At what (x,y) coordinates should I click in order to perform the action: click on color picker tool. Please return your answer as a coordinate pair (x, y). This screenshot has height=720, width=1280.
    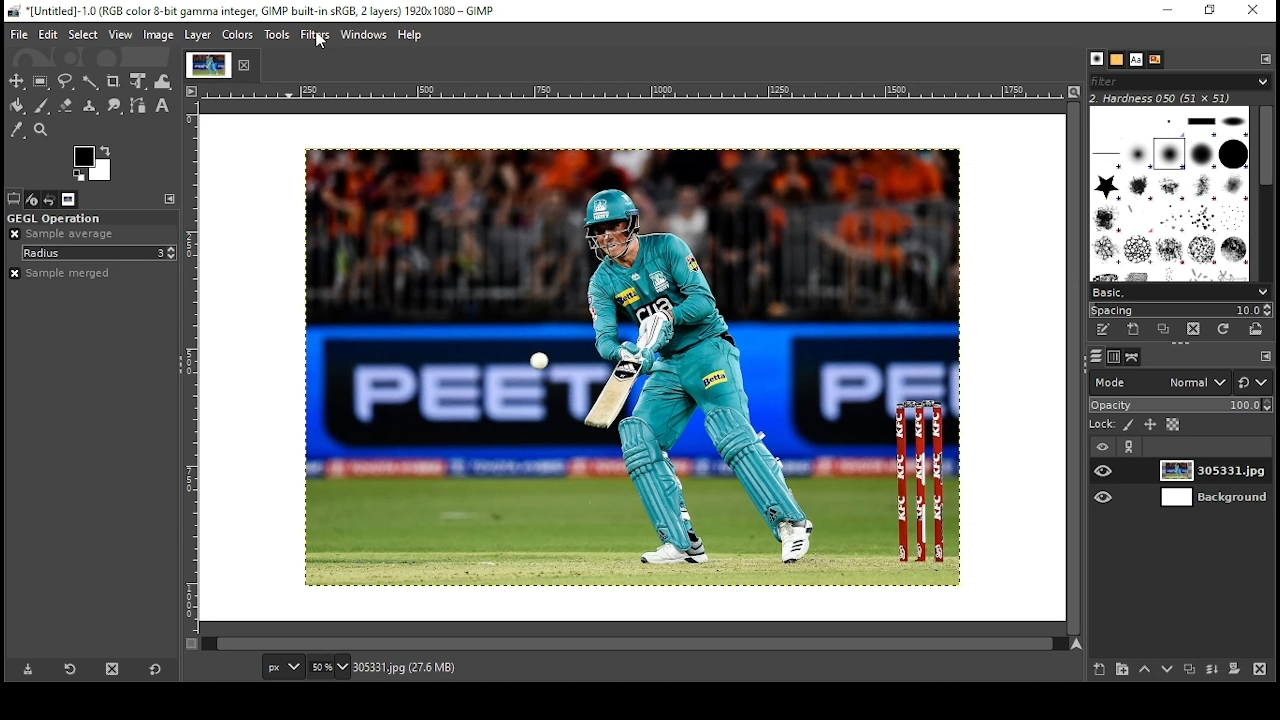
    Looking at the image, I should click on (17, 130).